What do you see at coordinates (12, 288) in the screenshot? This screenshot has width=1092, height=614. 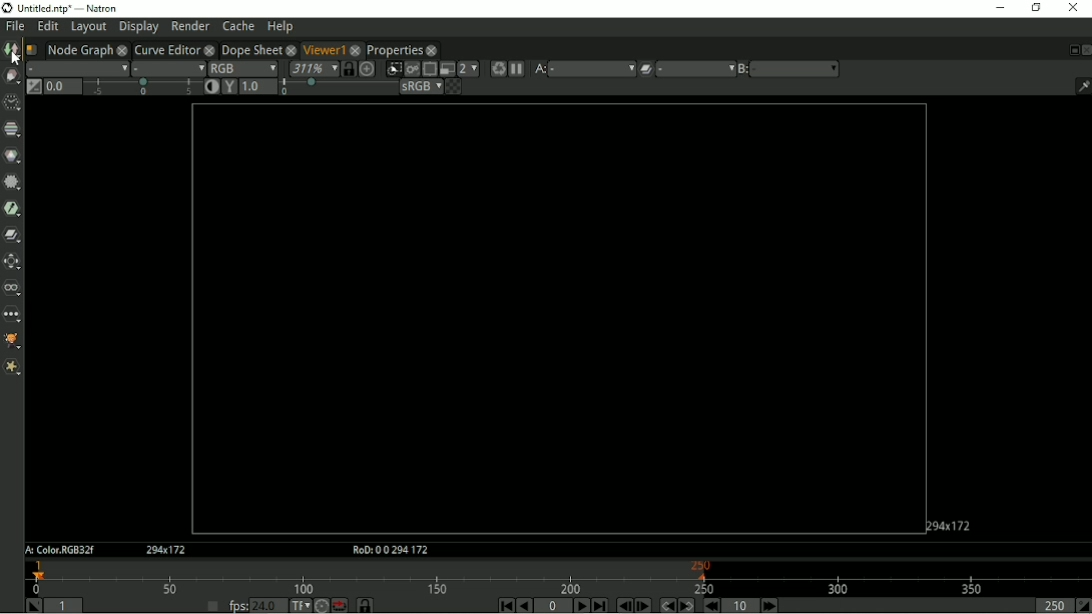 I see `Views` at bounding box center [12, 288].